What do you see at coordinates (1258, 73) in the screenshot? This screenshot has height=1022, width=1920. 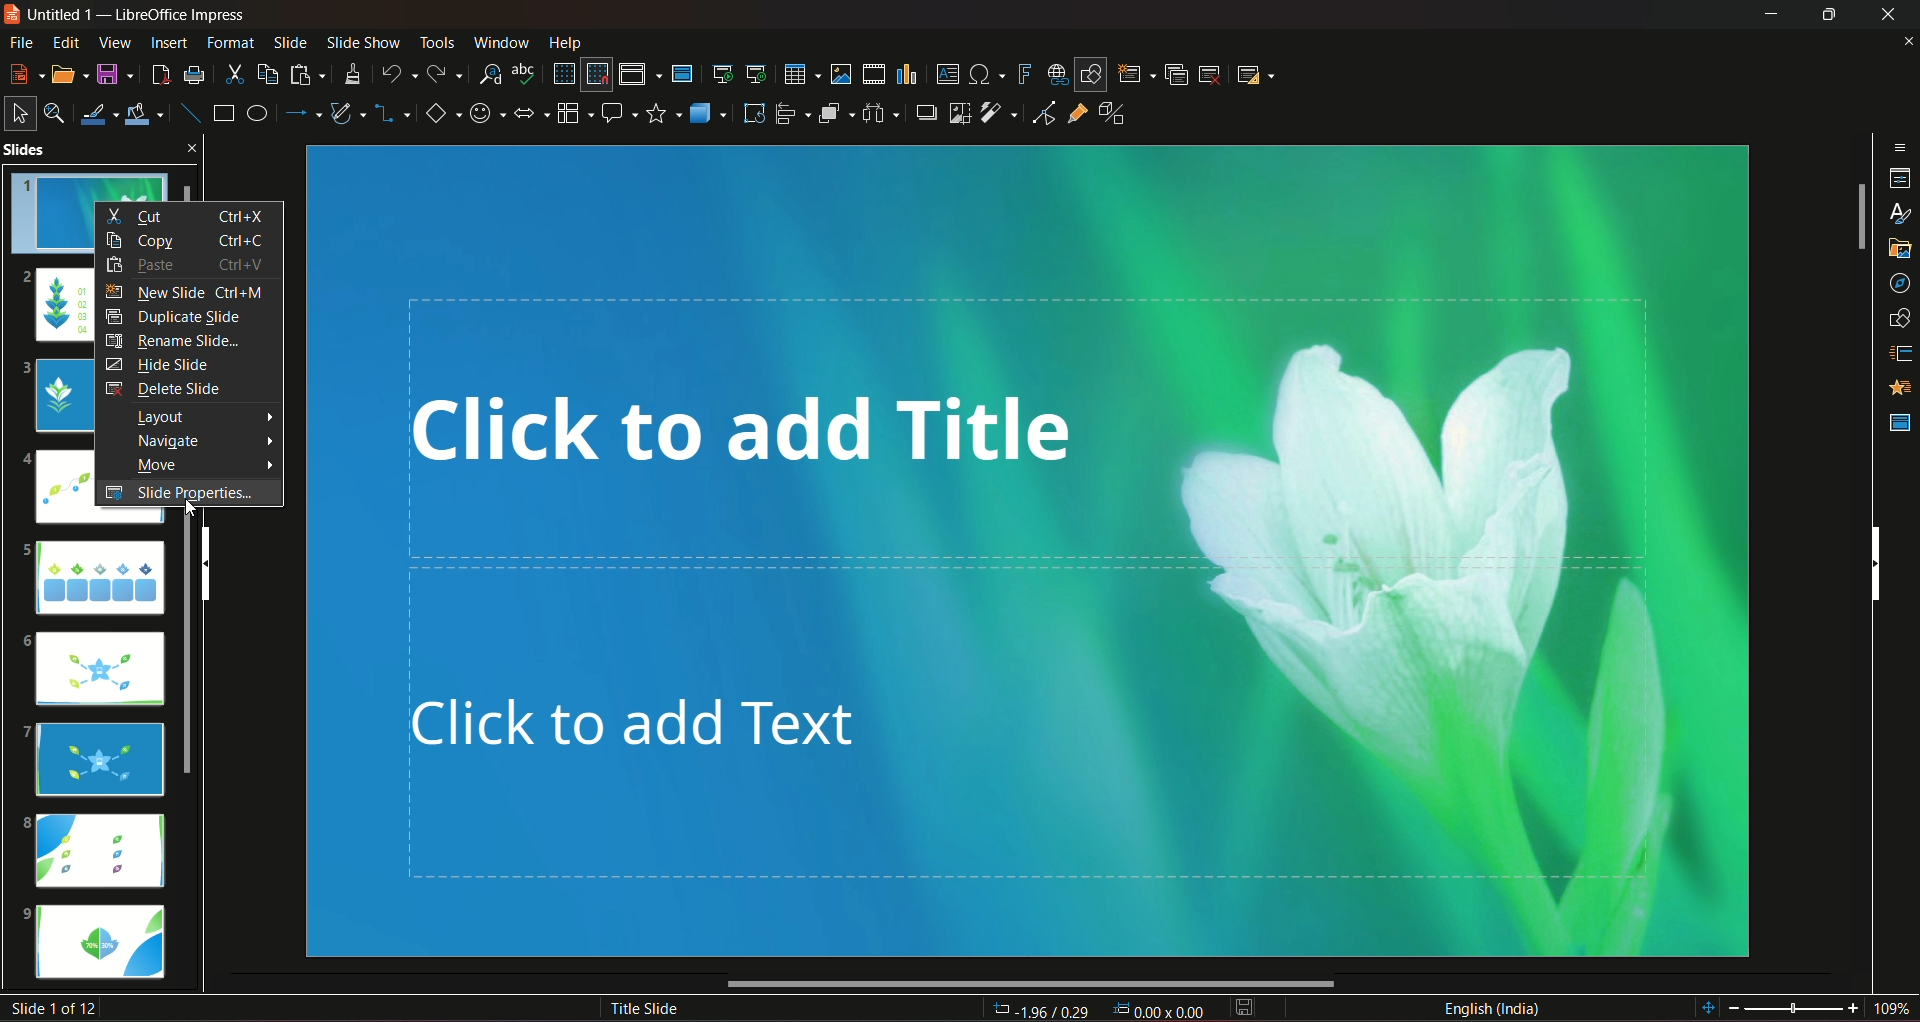 I see `slide layout` at bounding box center [1258, 73].